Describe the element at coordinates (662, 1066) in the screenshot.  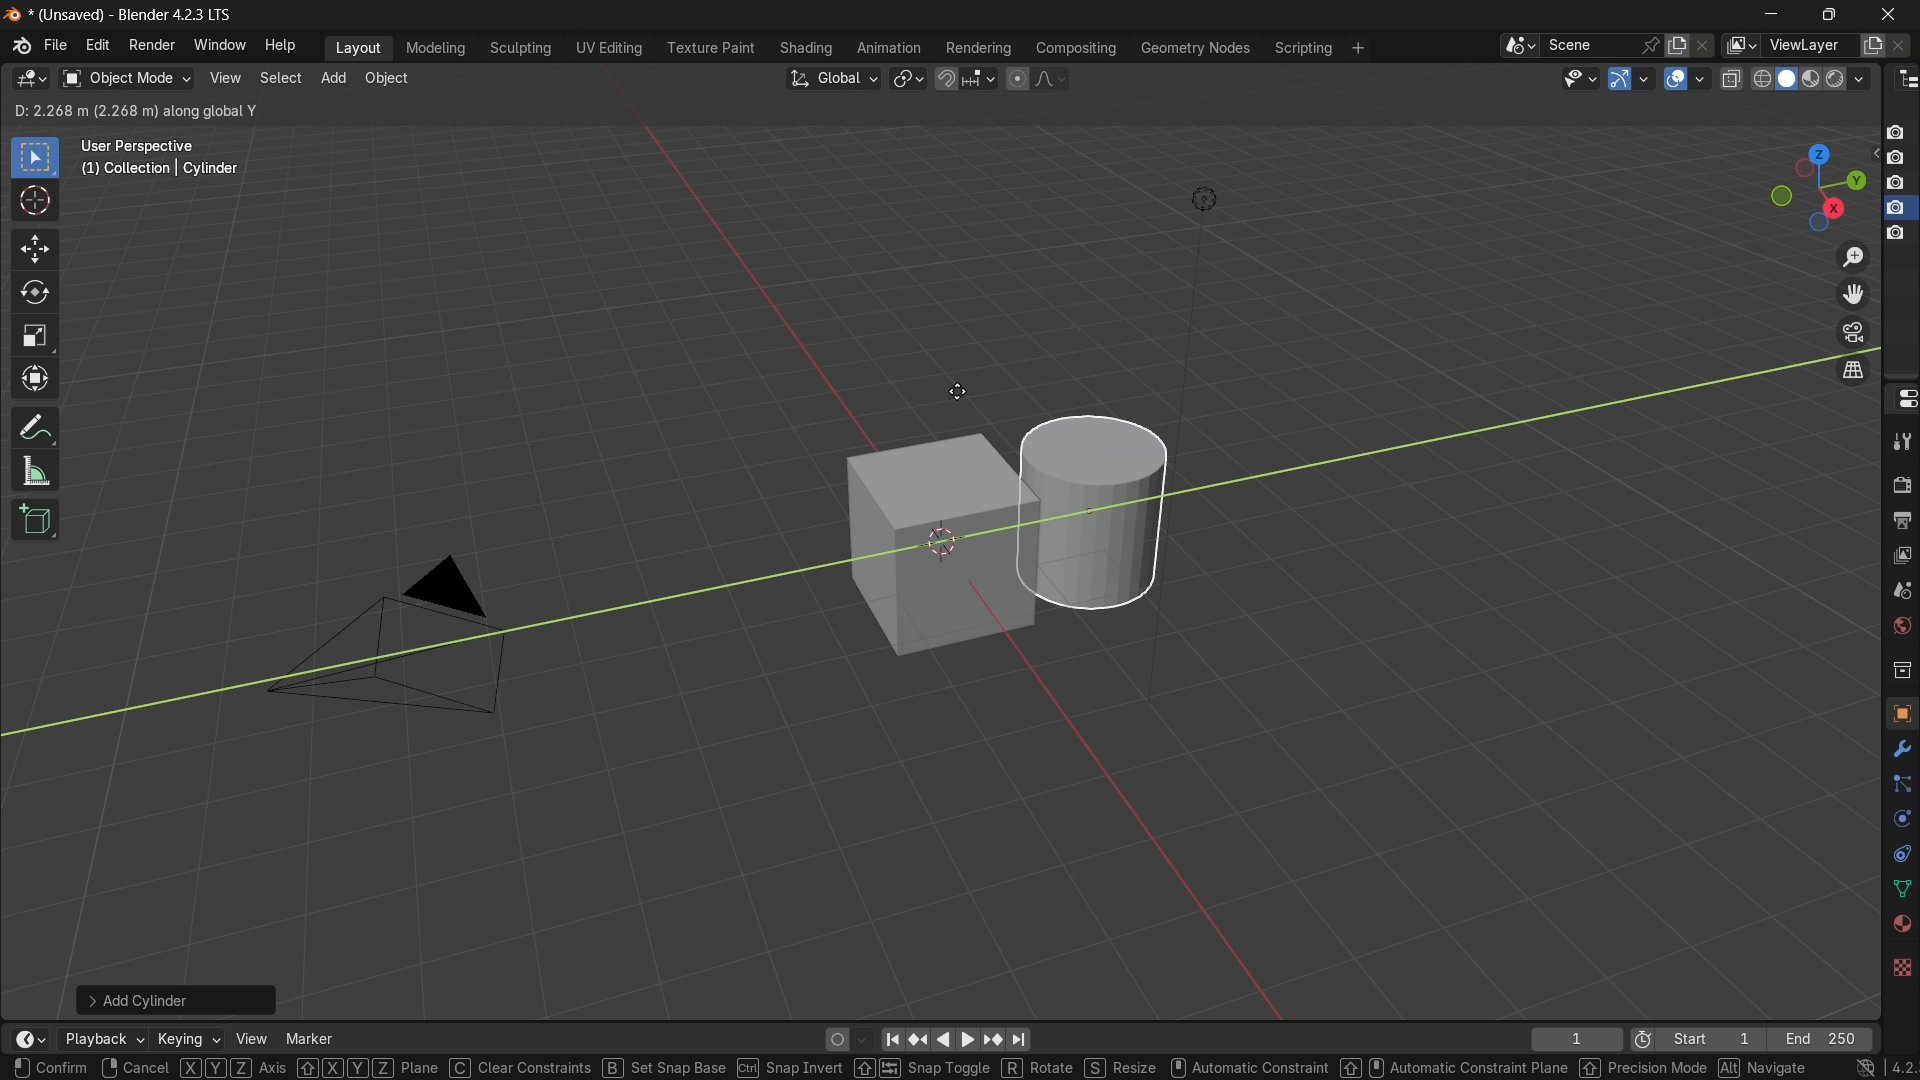
I see `set snap base` at that location.